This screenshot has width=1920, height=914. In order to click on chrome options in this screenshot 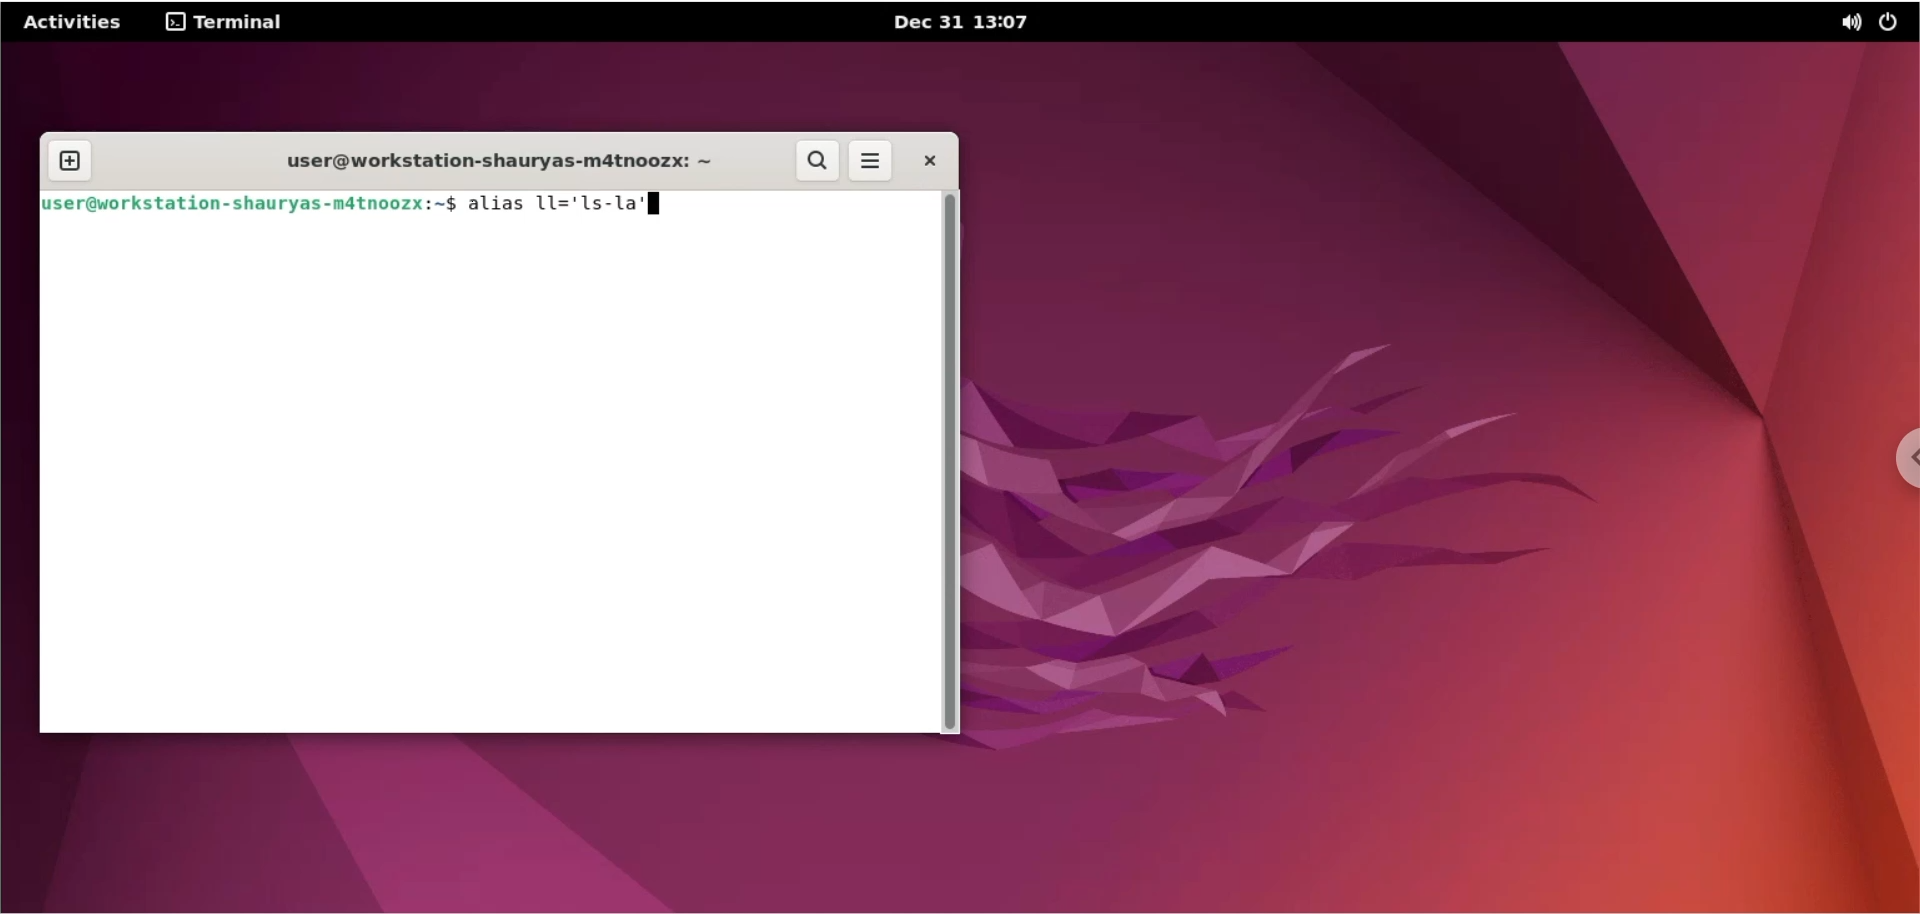, I will do `click(1900, 467)`.